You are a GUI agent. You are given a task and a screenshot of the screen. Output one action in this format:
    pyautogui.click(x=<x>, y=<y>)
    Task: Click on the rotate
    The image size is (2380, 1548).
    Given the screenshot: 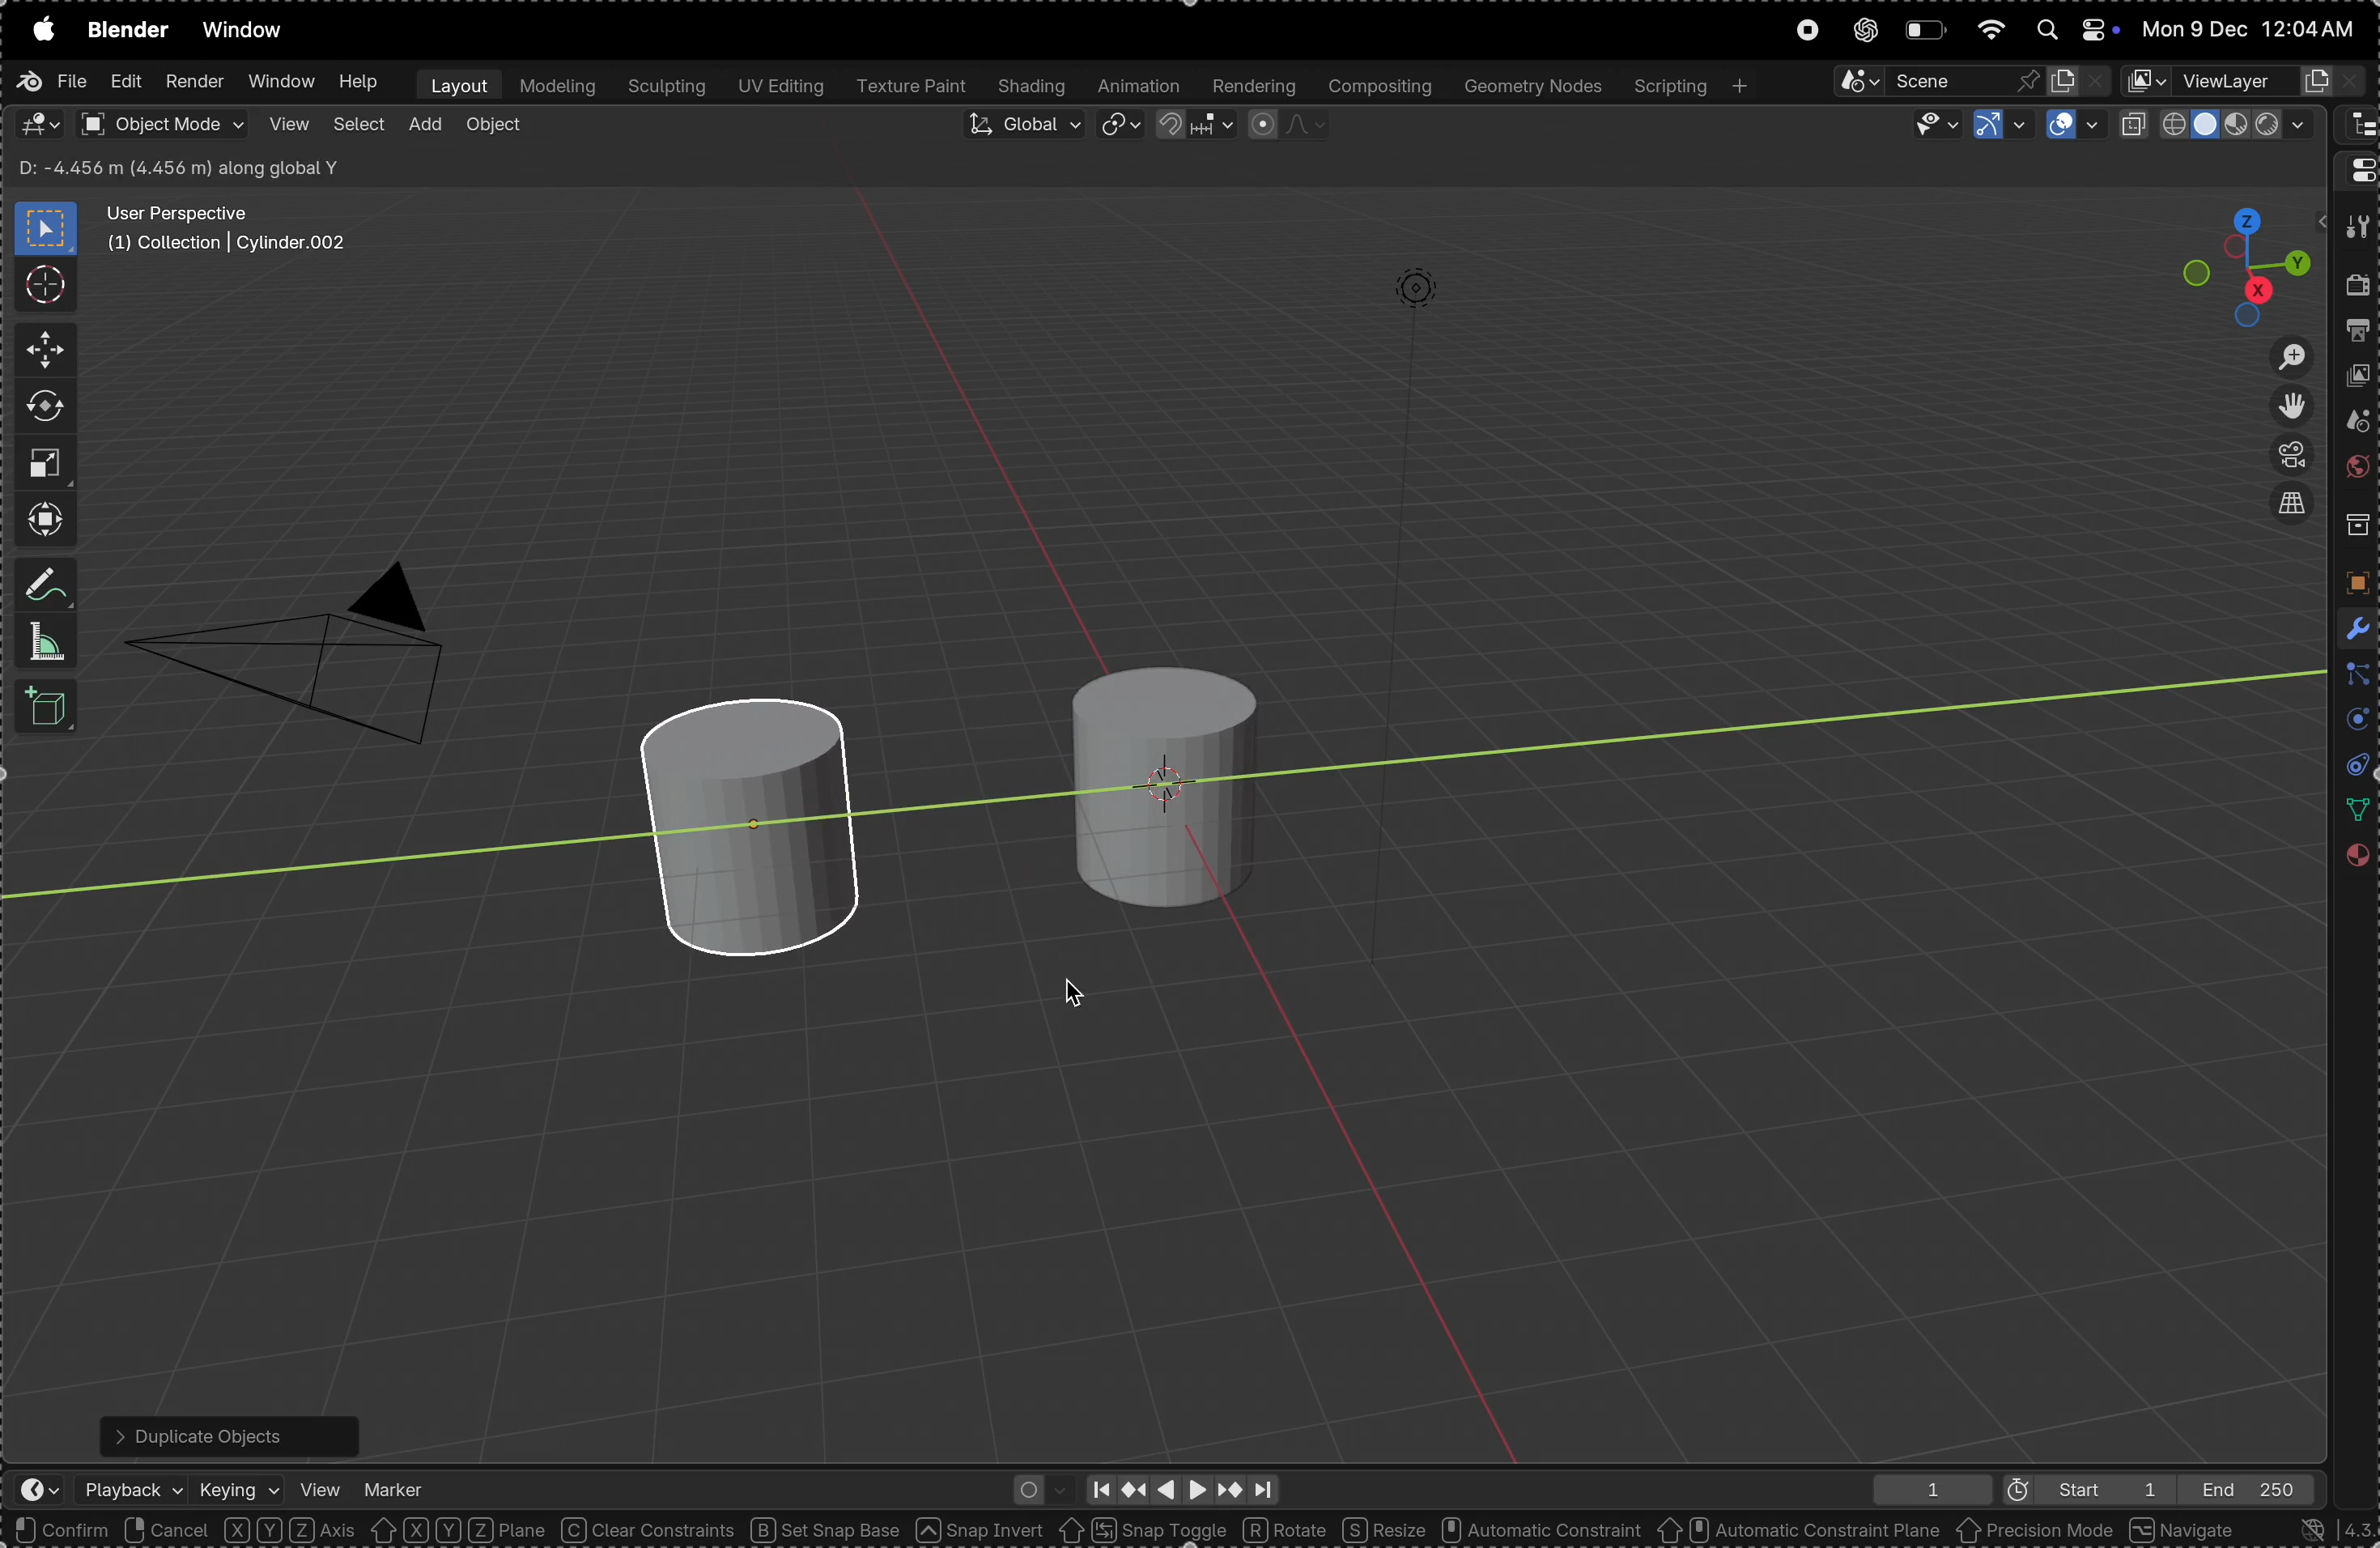 What is the action you would take?
    pyautogui.click(x=45, y=407)
    